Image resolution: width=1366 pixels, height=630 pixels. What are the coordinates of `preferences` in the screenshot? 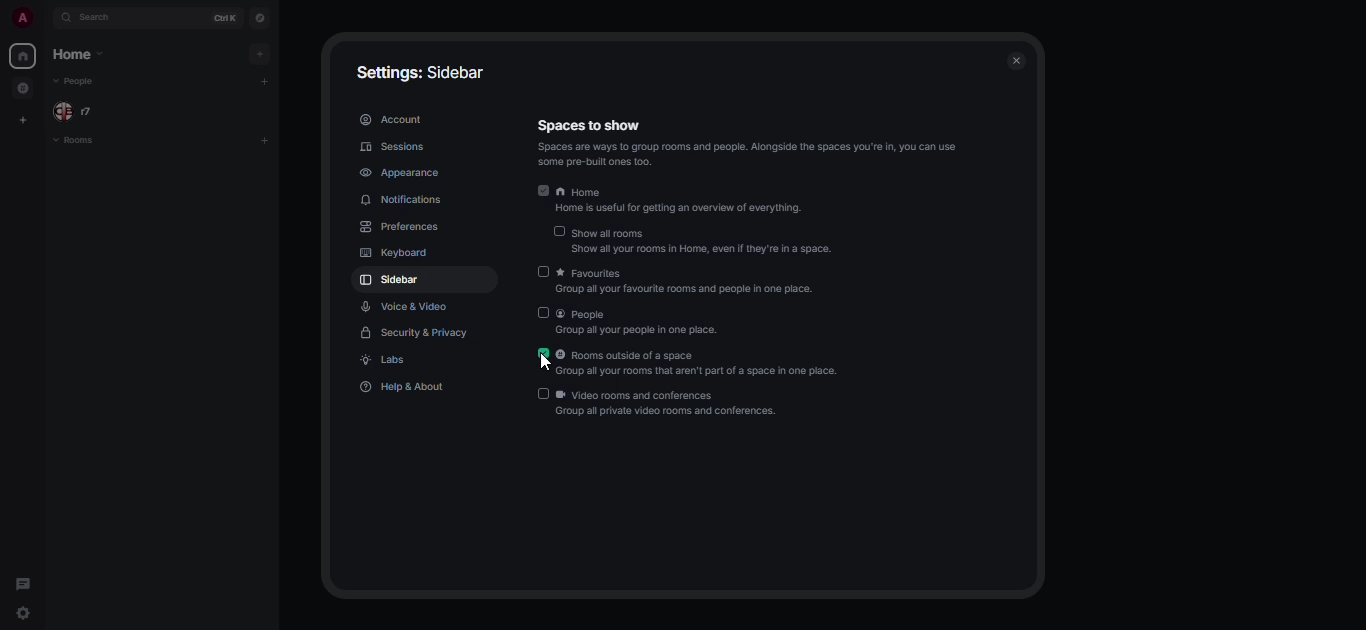 It's located at (403, 228).